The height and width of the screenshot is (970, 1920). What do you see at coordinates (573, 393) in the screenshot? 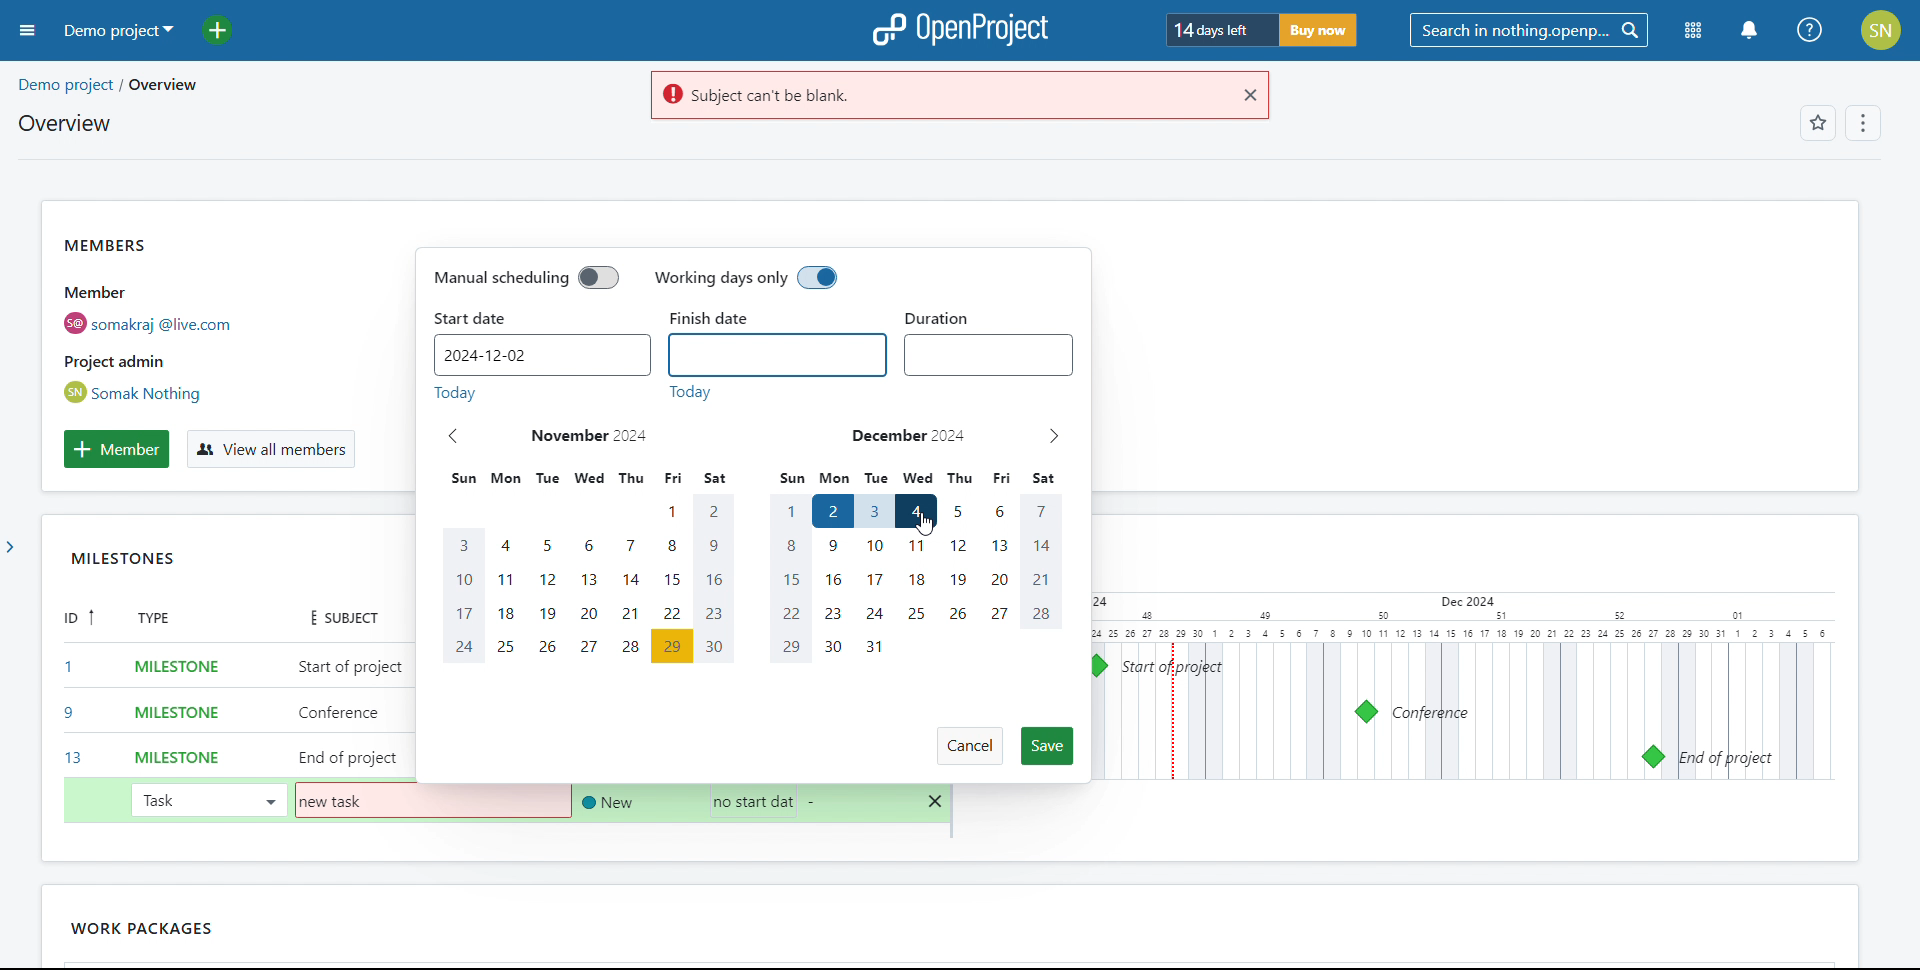
I see `today` at bounding box center [573, 393].